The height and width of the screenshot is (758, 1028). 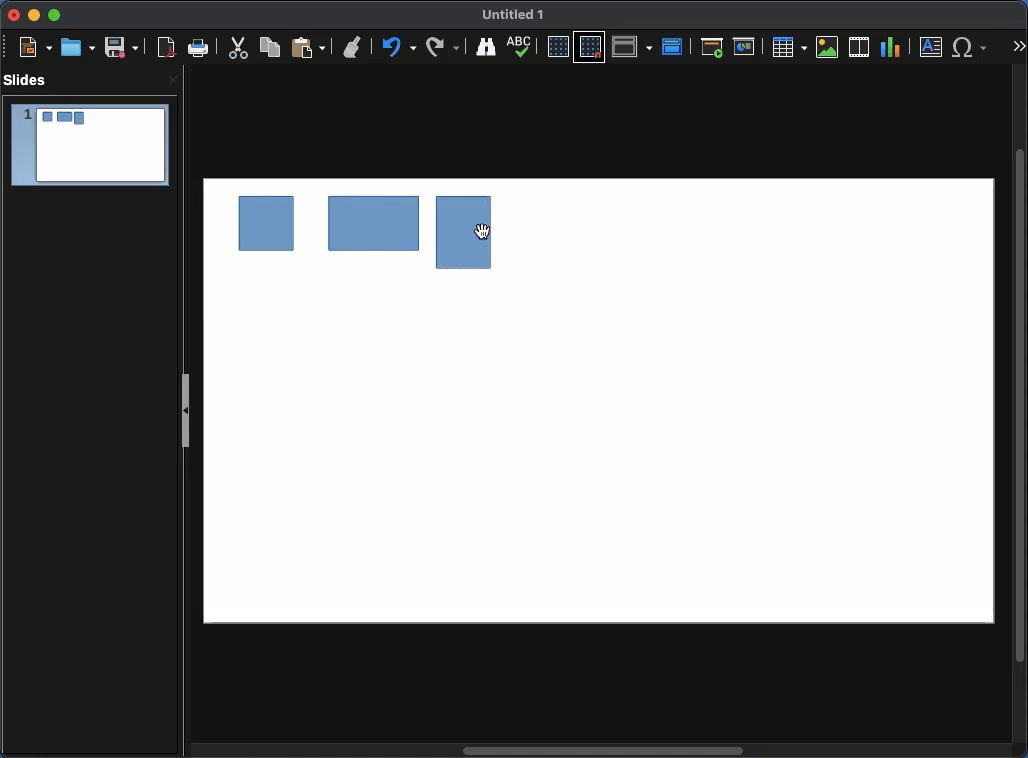 What do you see at coordinates (892, 48) in the screenshot?
I see `Chart` at bounding box center [892, 48].